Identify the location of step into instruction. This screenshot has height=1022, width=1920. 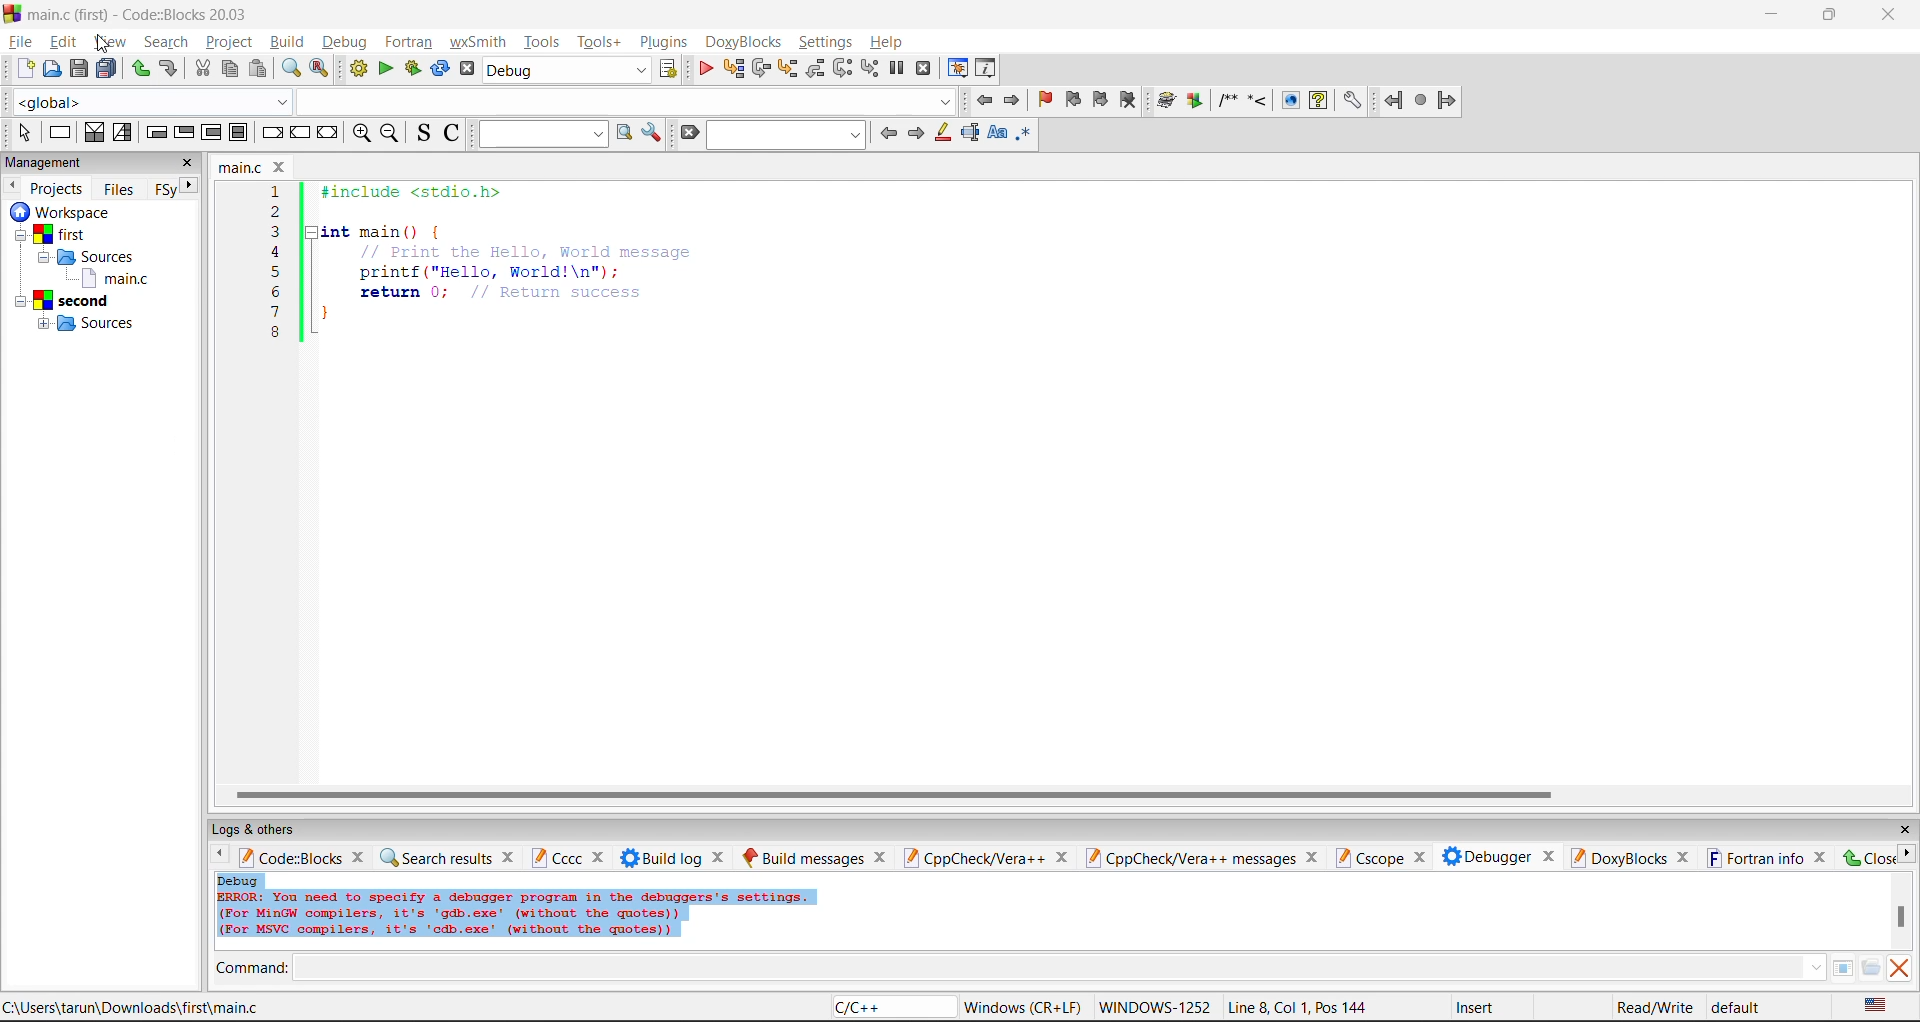
(869, 69).